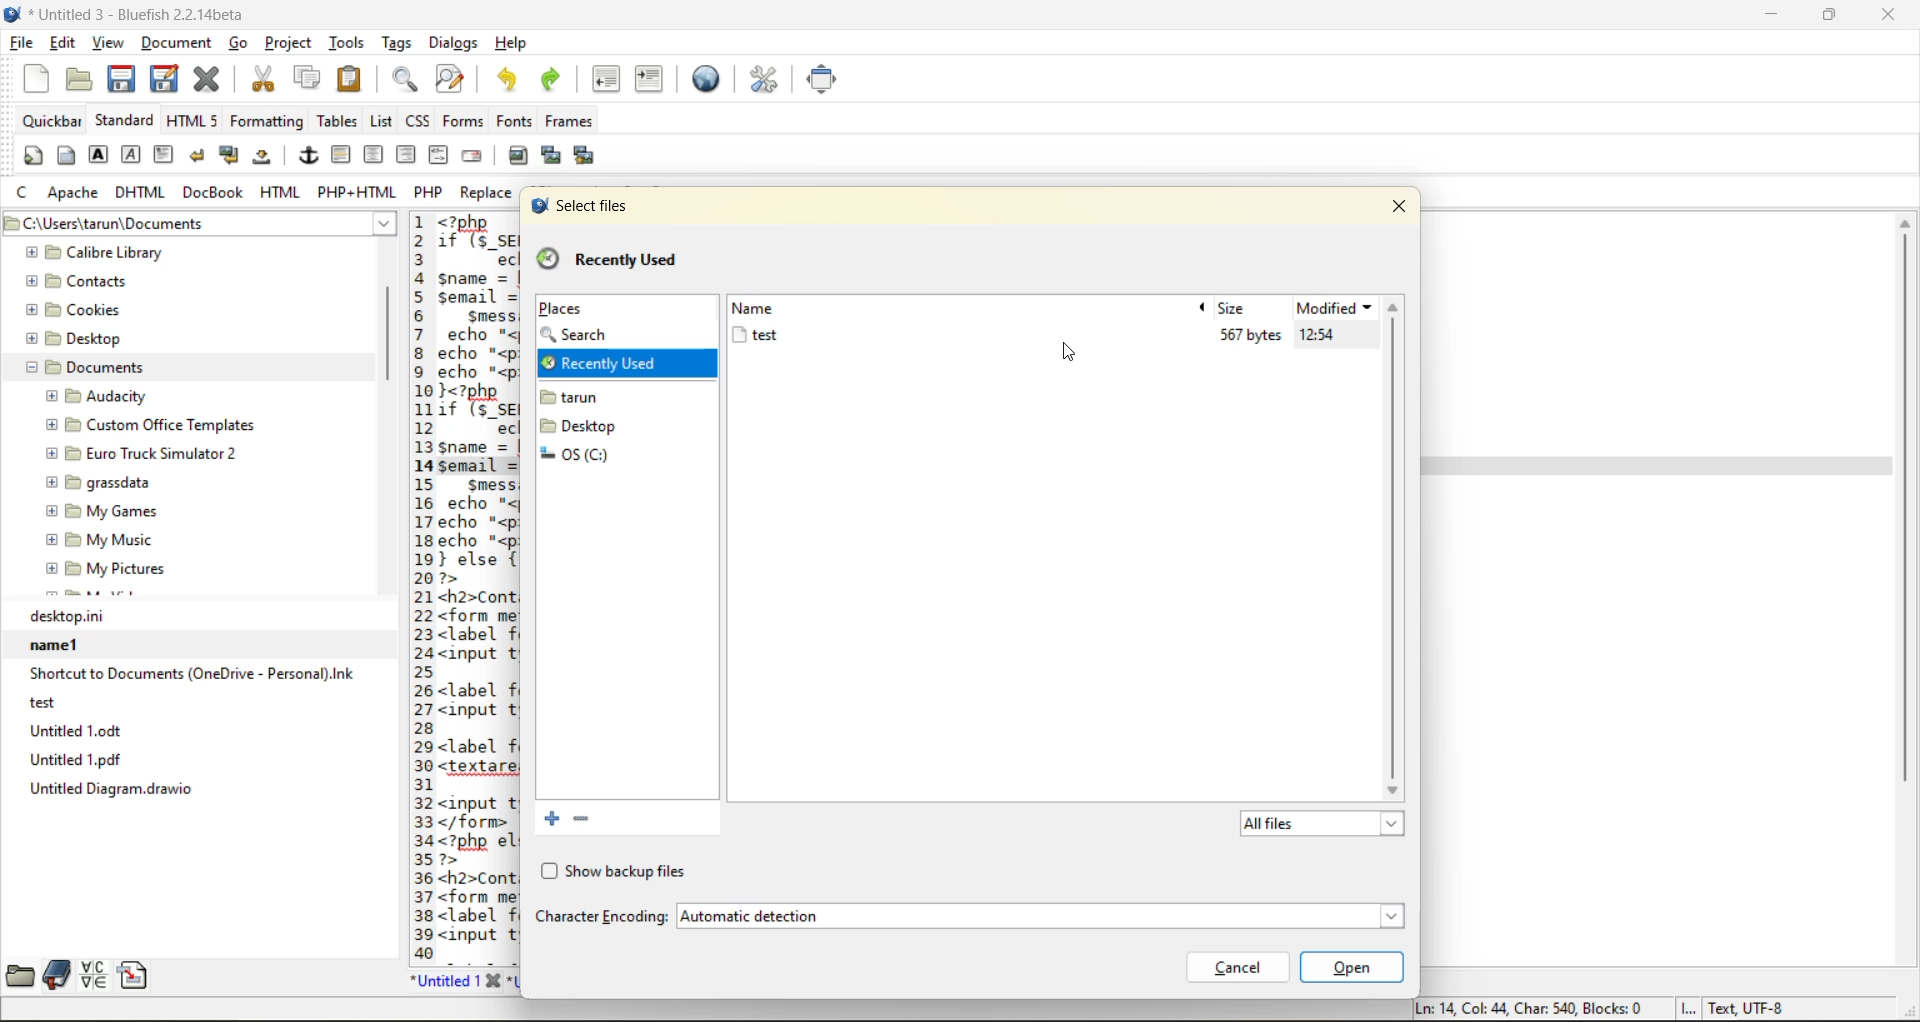 The height and width of the screenshot is (1022, 1920). Describe the element at coordinates (190, 674) in the screenshot. I see `Shortcut to Documents (OneDrive - Personal).lnk` at that location.